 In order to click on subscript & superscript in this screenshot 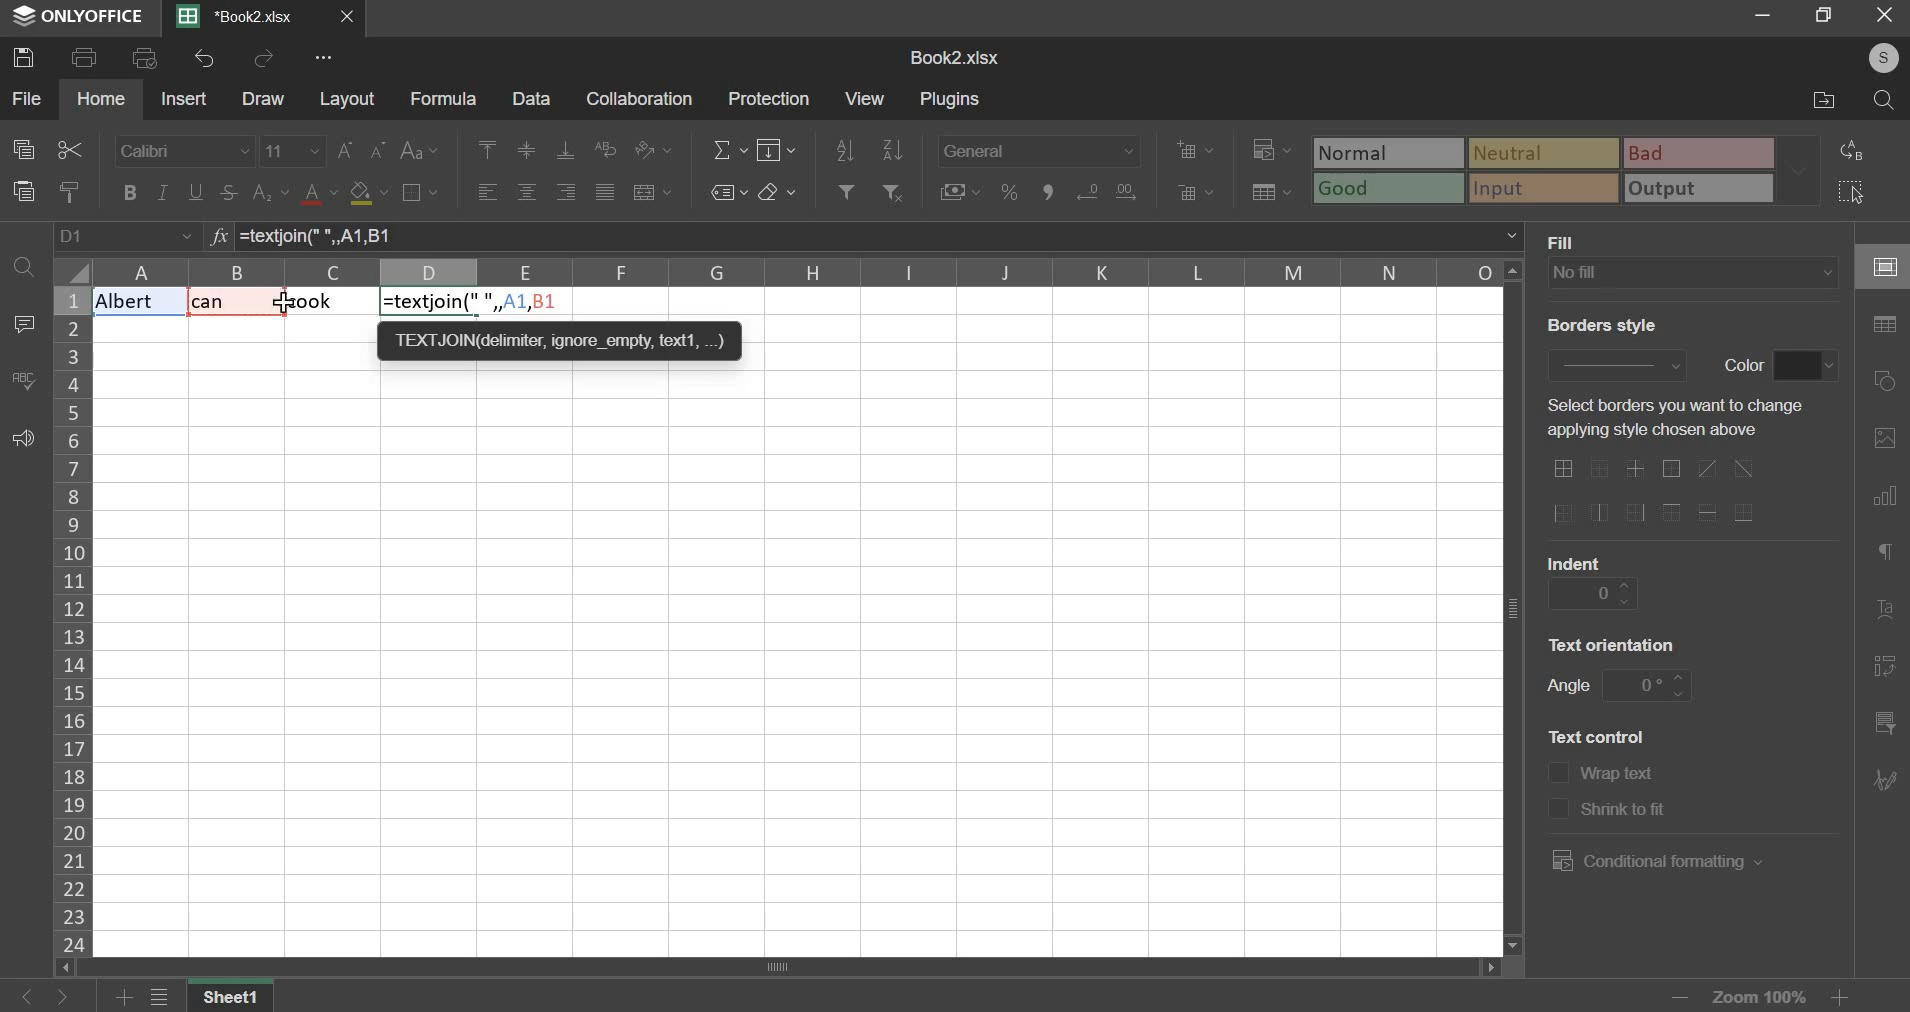, I will do `click(270, 191)`.